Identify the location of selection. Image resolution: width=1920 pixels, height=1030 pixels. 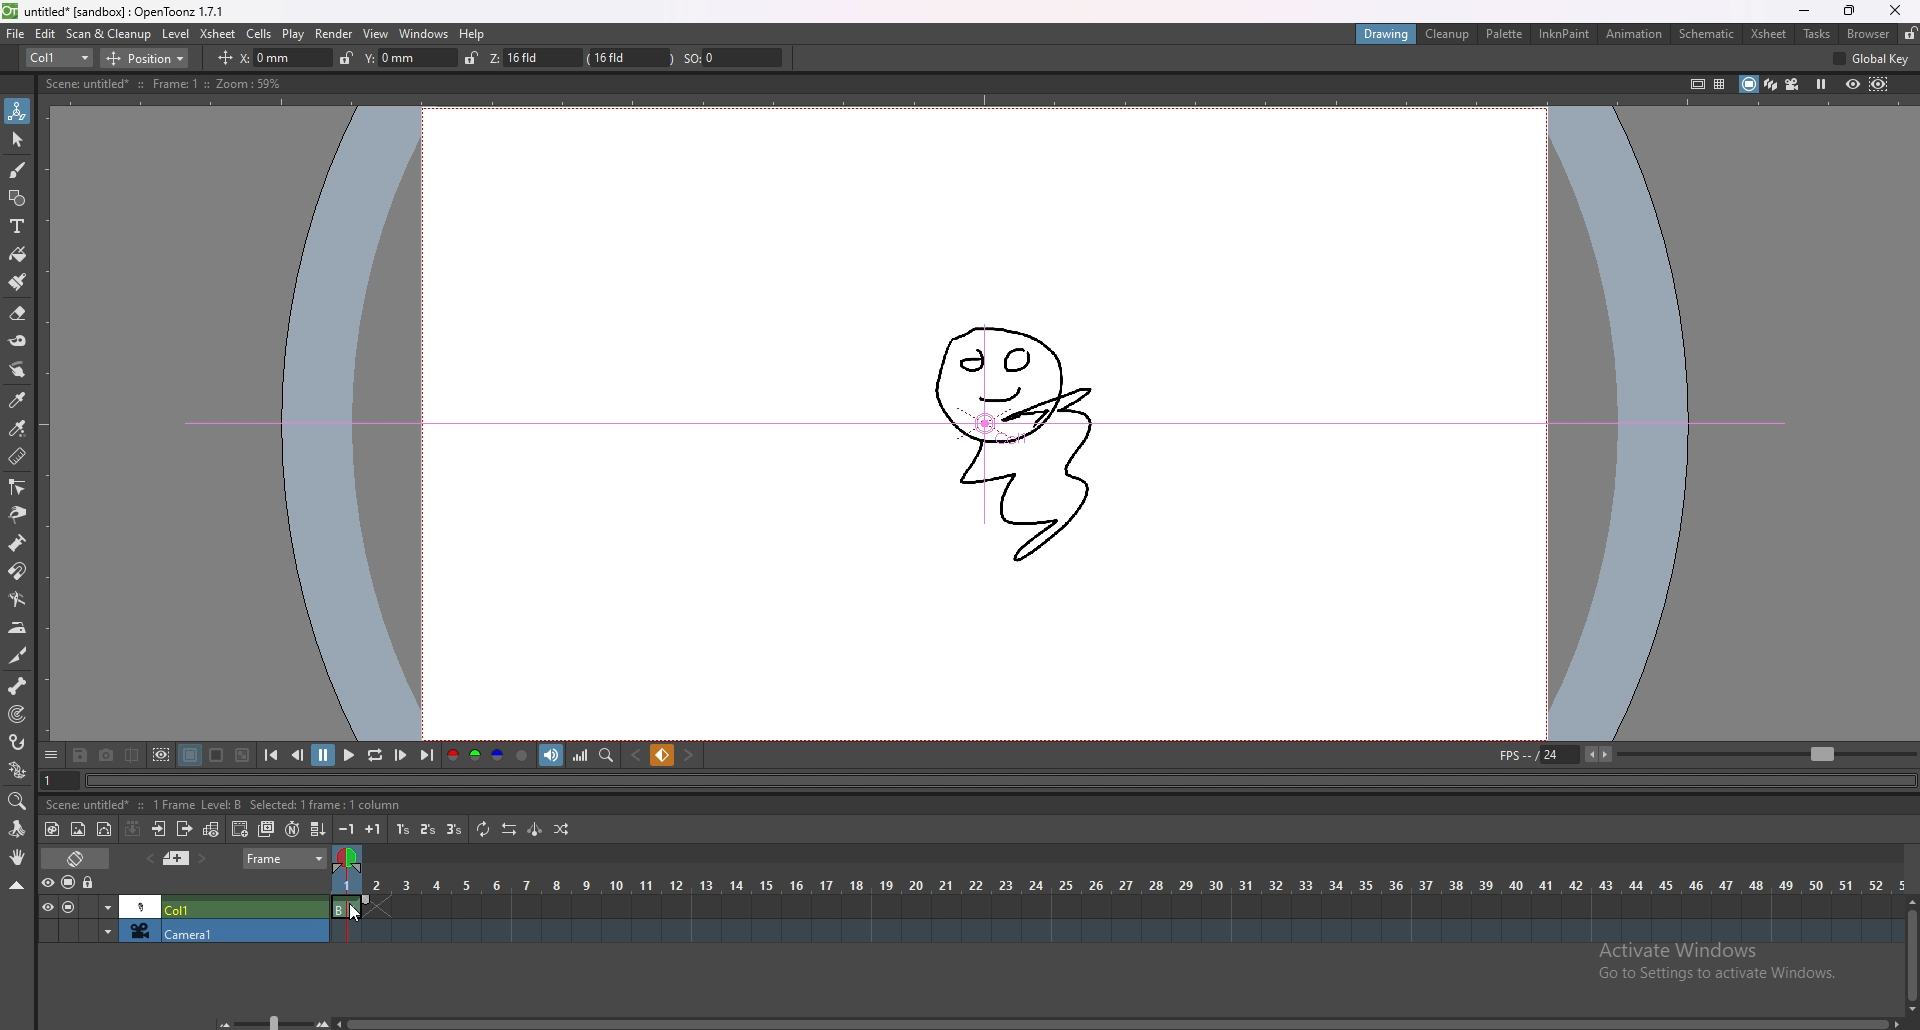
(18, 140).